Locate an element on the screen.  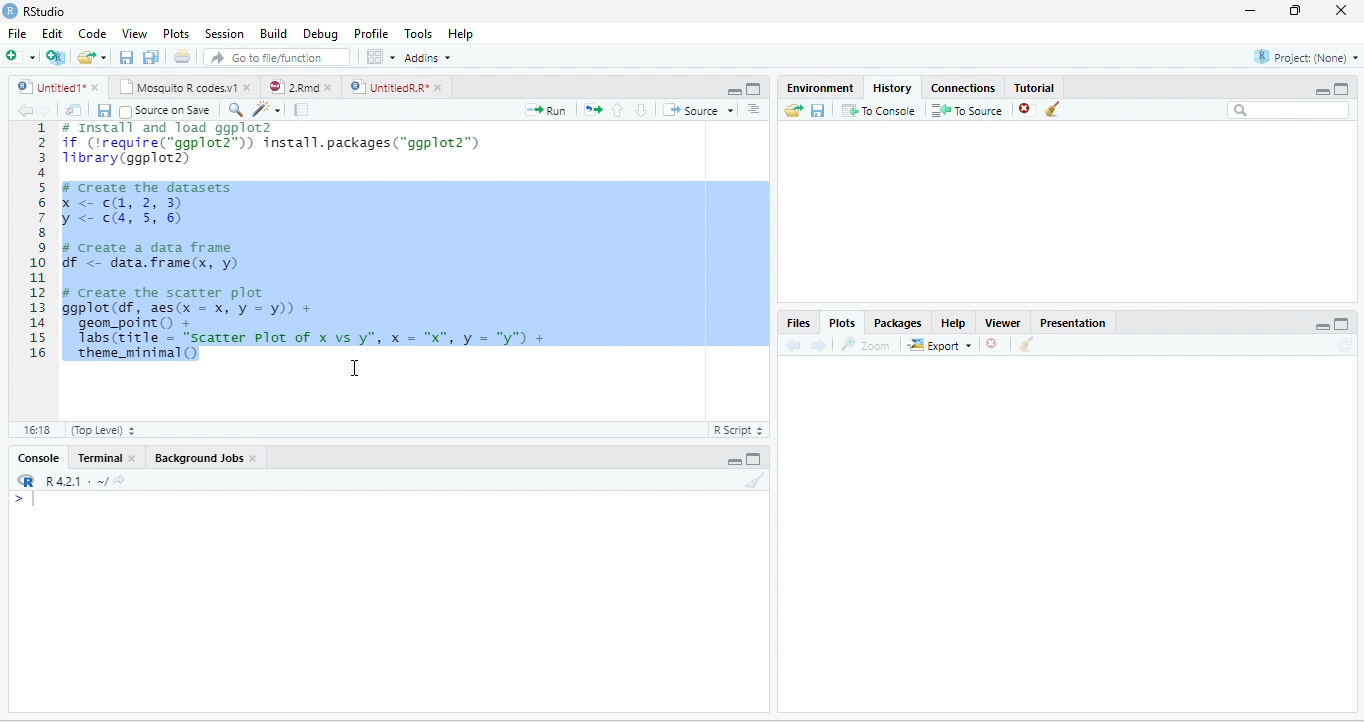
Debug is located at coordinates (320, 33).